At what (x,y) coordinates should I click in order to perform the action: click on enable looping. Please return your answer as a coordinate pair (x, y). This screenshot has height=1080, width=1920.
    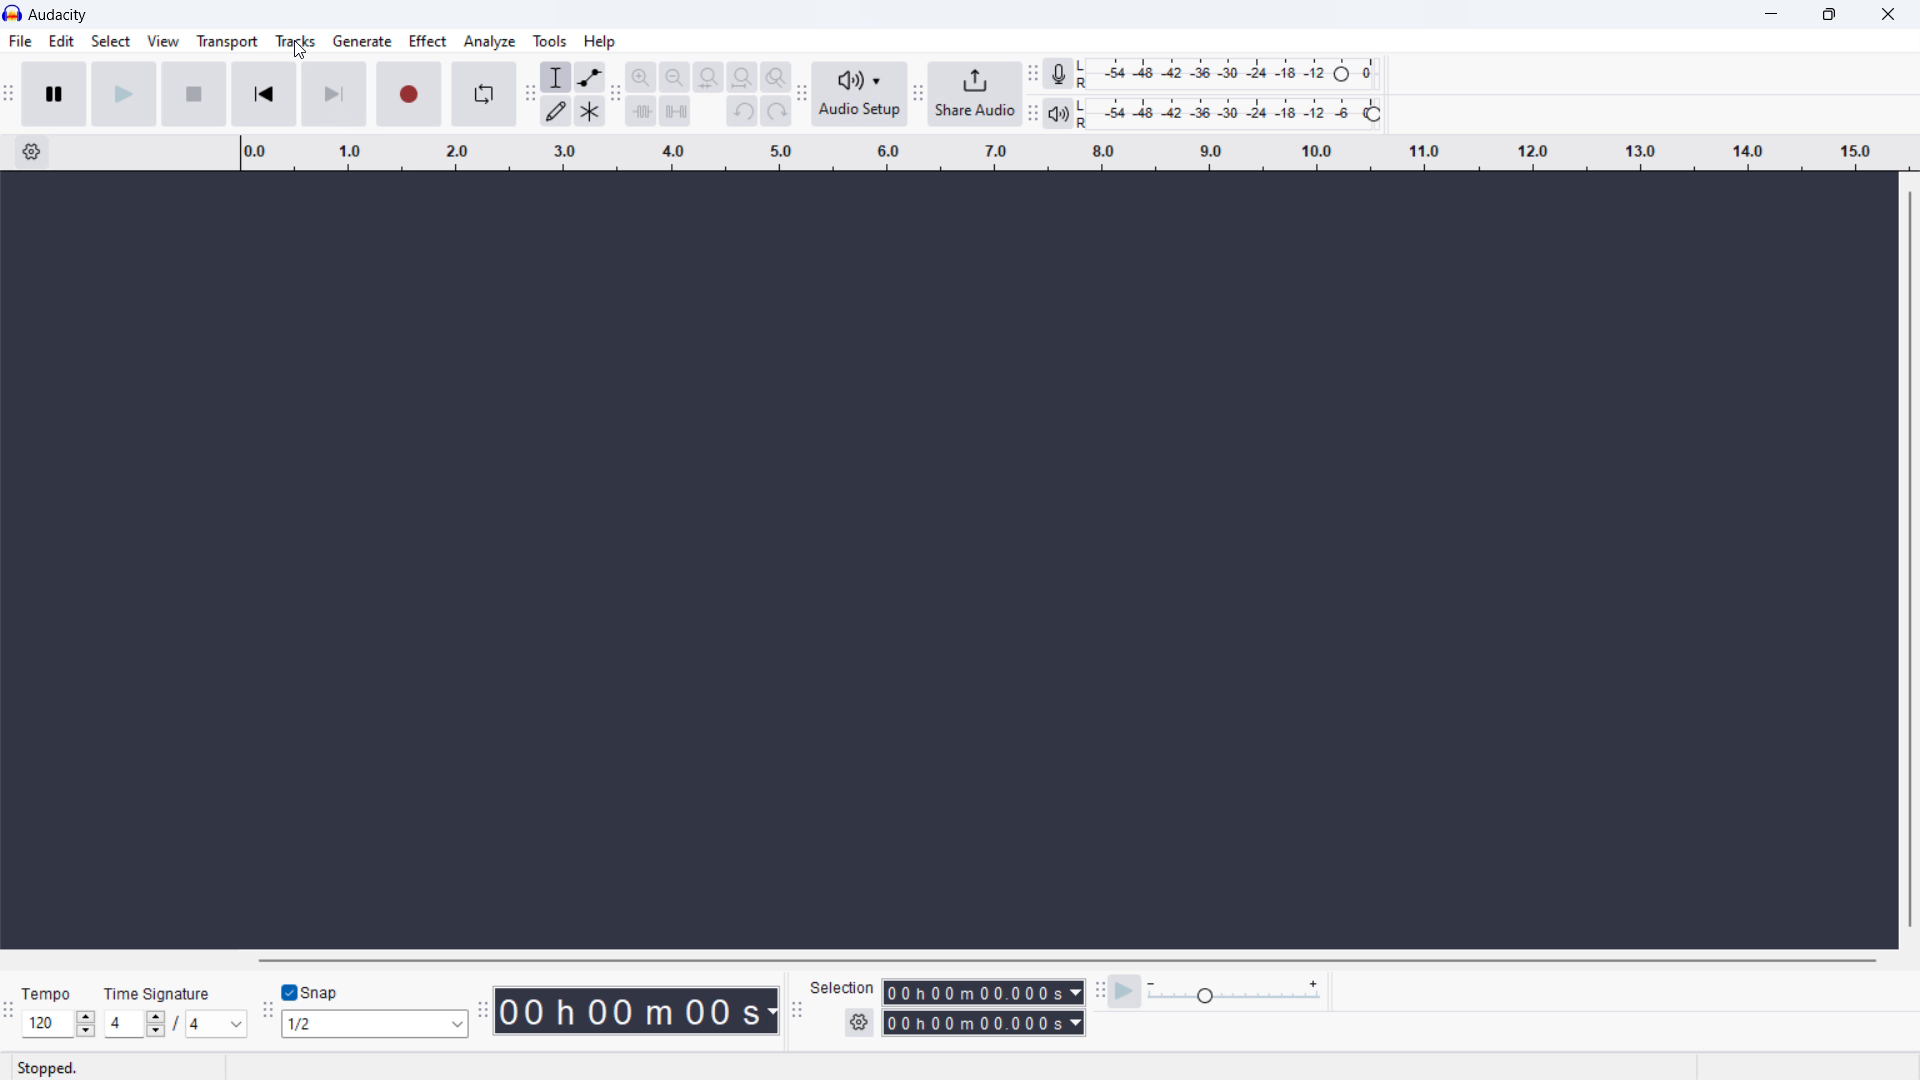
    Looking at the image, I should click on (483, 94).